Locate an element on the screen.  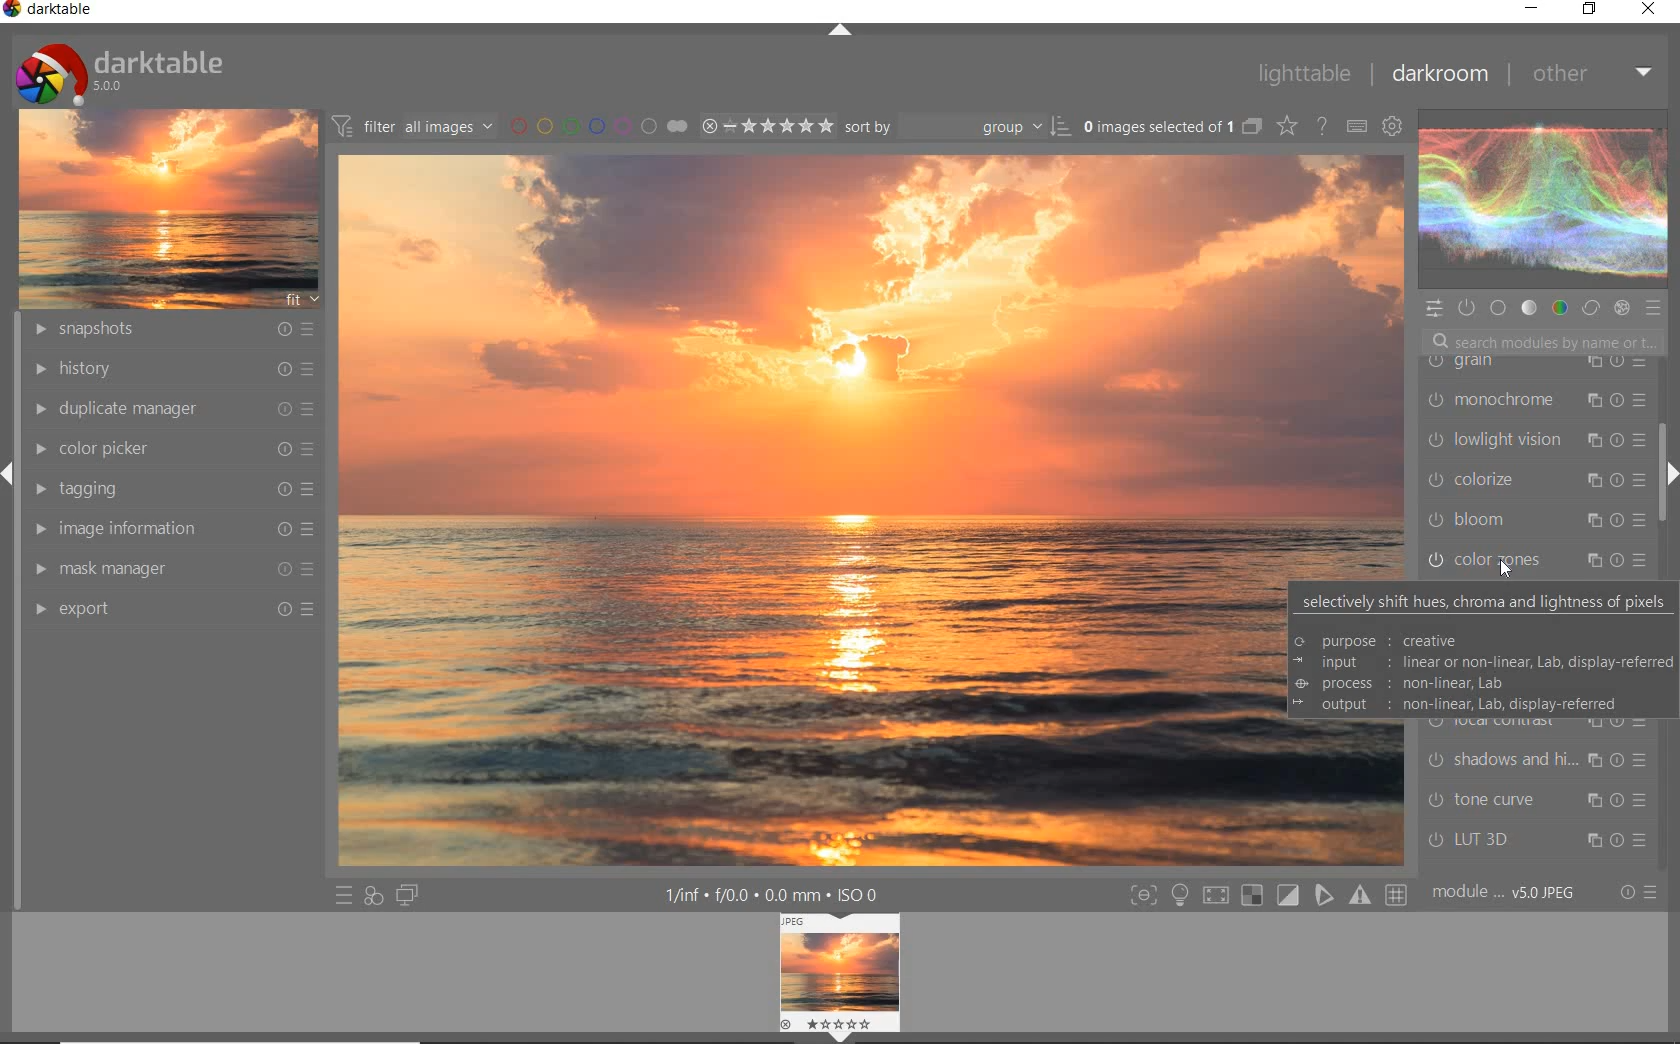
QUICK ACCESS FOR APPLYING ANY OF YOUR STYLE is located at coordinates (372, 897).